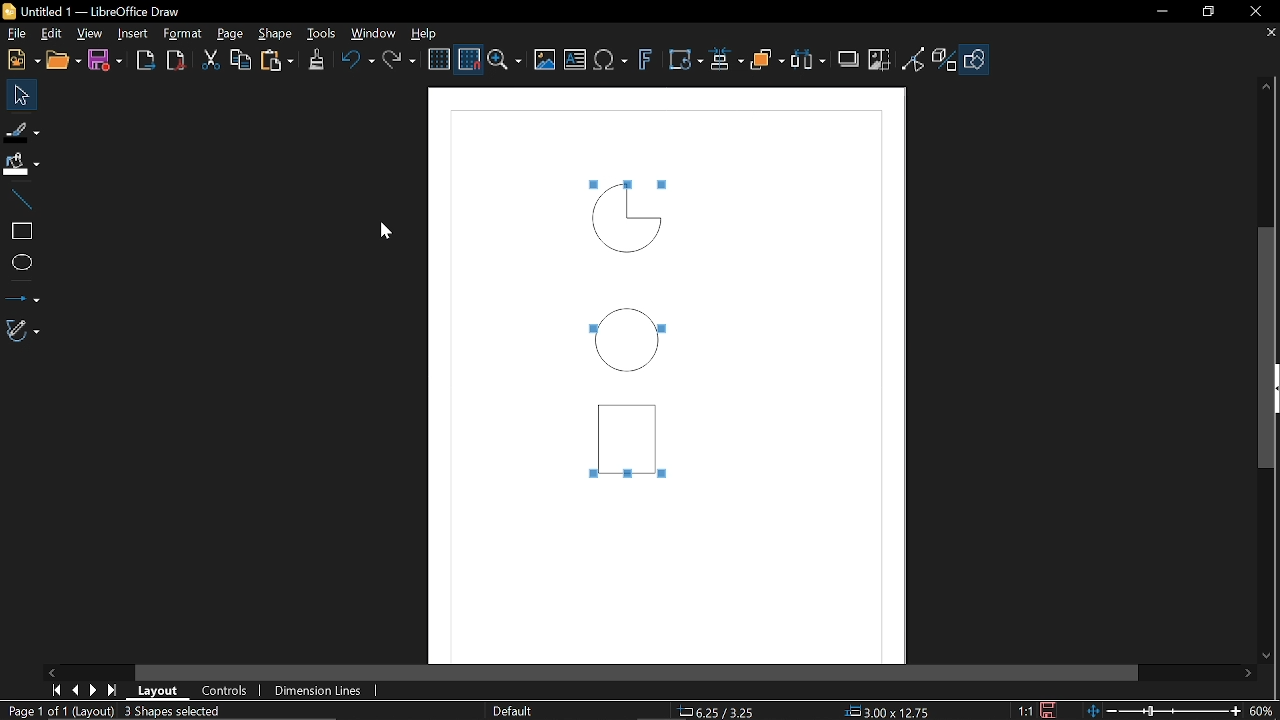 The image size is (1280, 720). What do you see at coordinates (470, 59) in the screenshot?
I see `Snap to grid` at bounding box center [470, 59].